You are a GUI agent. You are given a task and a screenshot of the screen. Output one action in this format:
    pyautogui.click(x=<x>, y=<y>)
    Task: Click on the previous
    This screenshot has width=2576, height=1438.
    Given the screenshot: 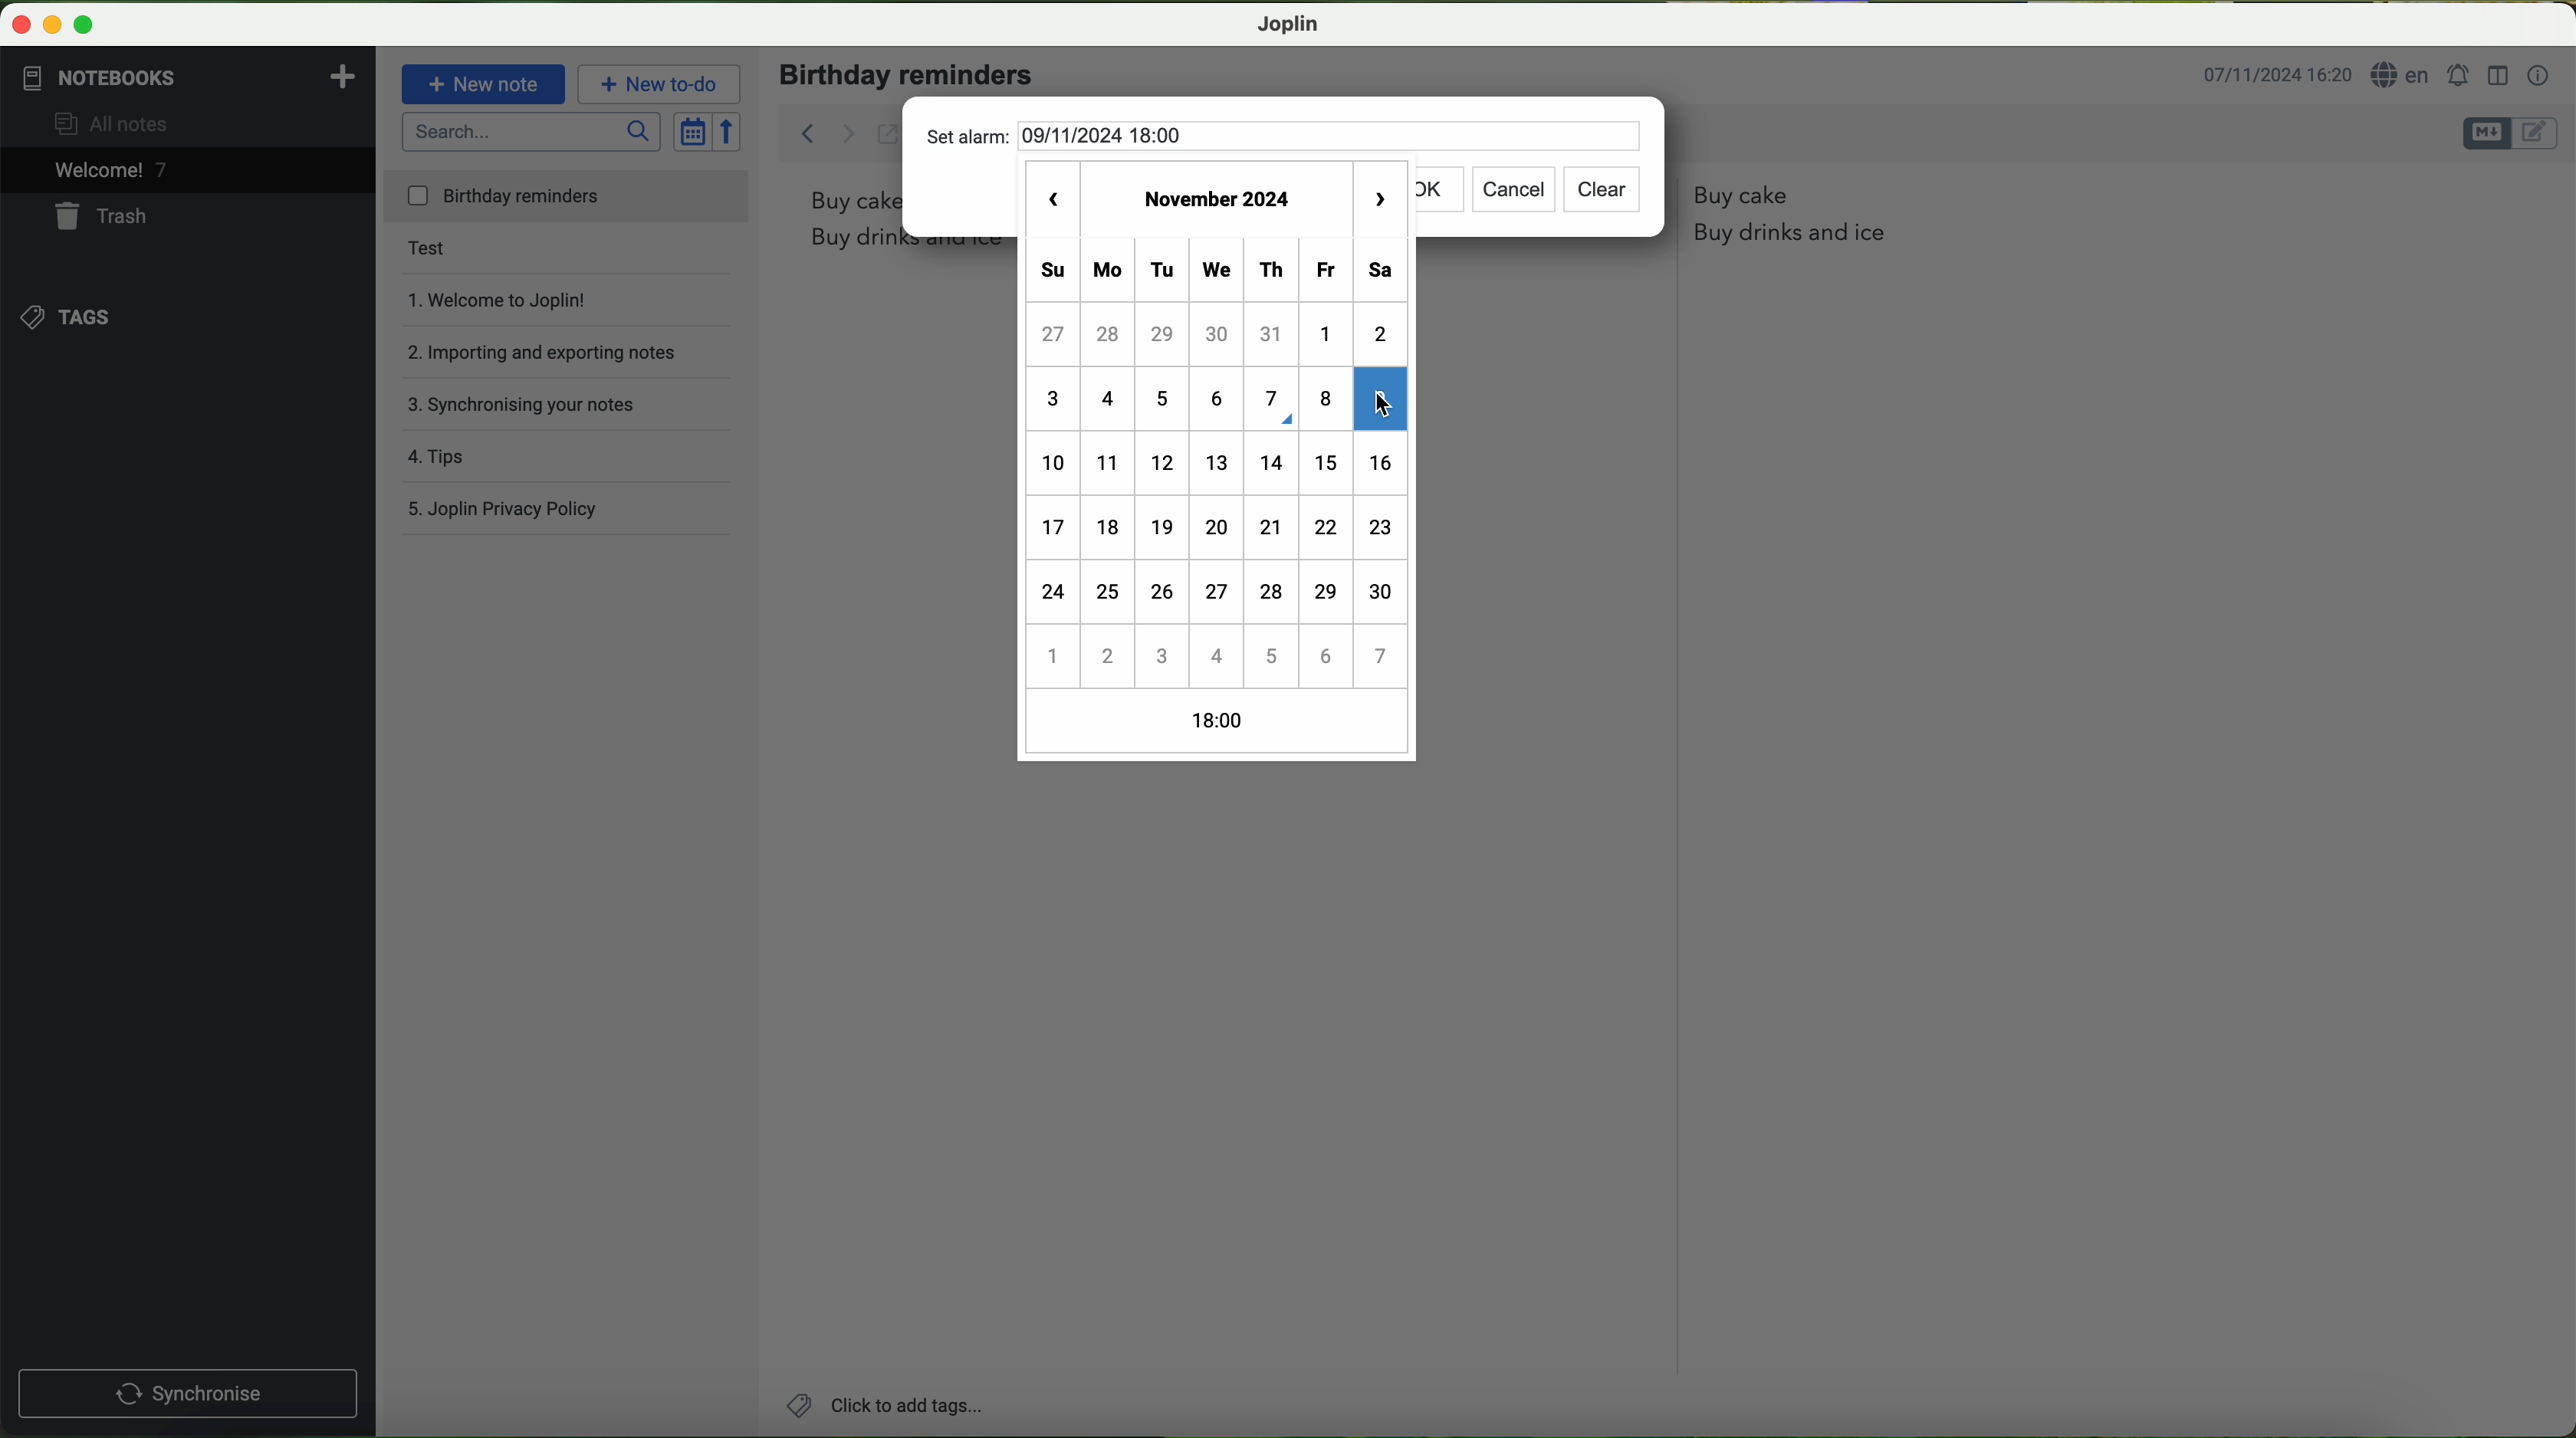 What is the action you would take?
    pyautogui.click(x=1028, y=193)
    